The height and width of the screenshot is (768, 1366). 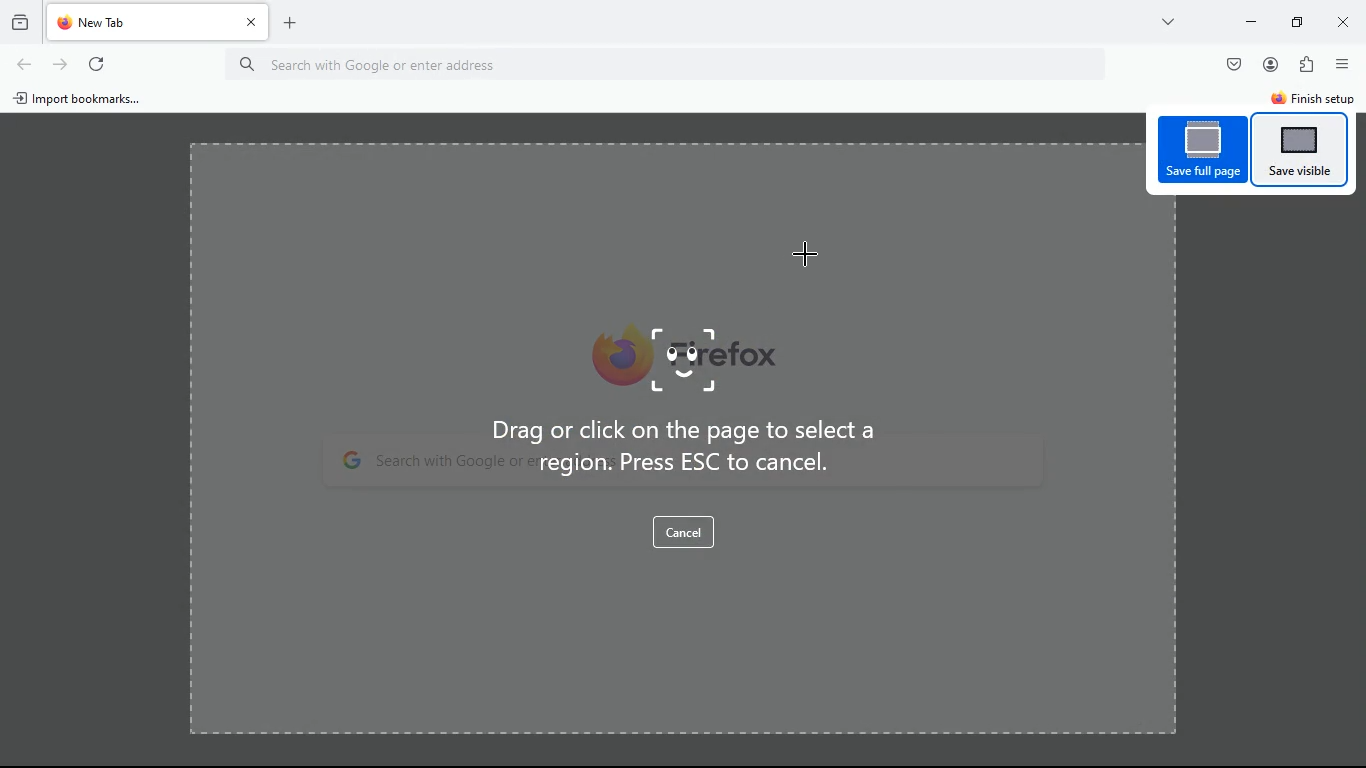 What do you see at coordinates (289, 25) in the screenshot?
I see `add tab` at bounding box center [289, 25].